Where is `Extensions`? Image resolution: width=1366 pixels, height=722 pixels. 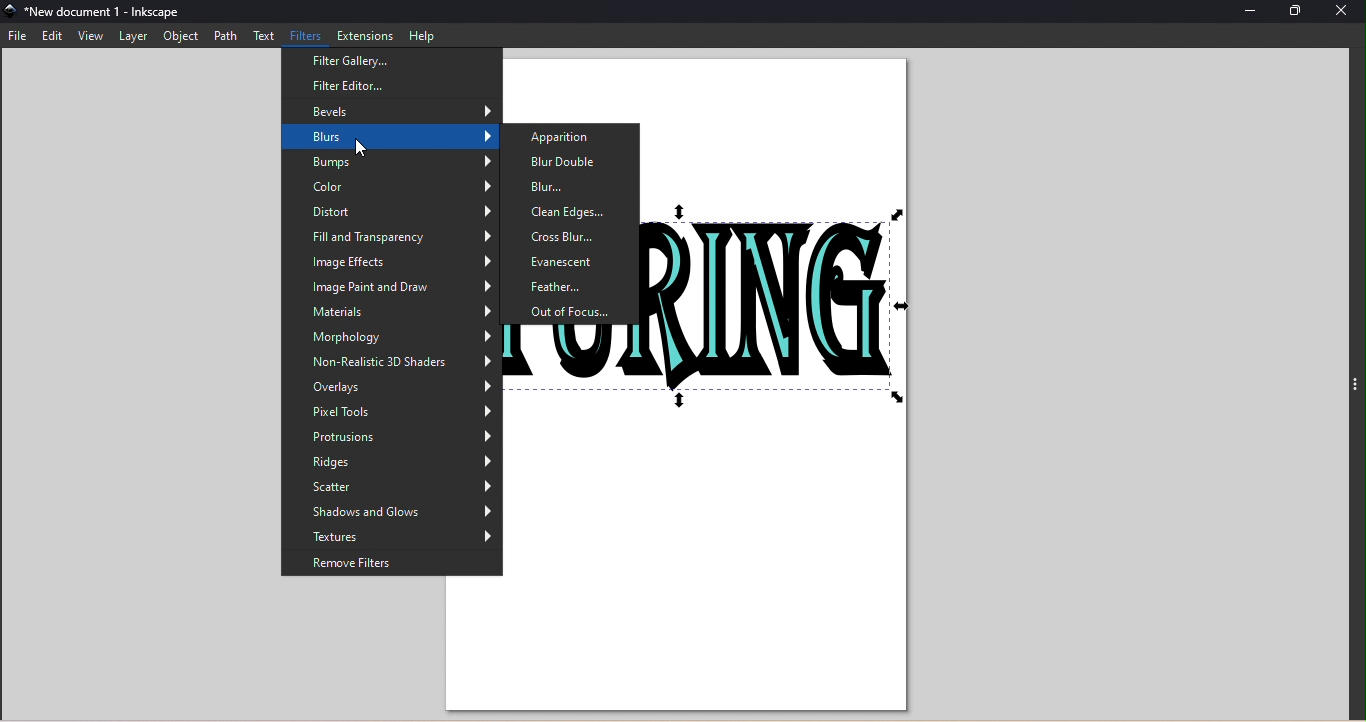 Extensions is located at coordinates (364, 34).